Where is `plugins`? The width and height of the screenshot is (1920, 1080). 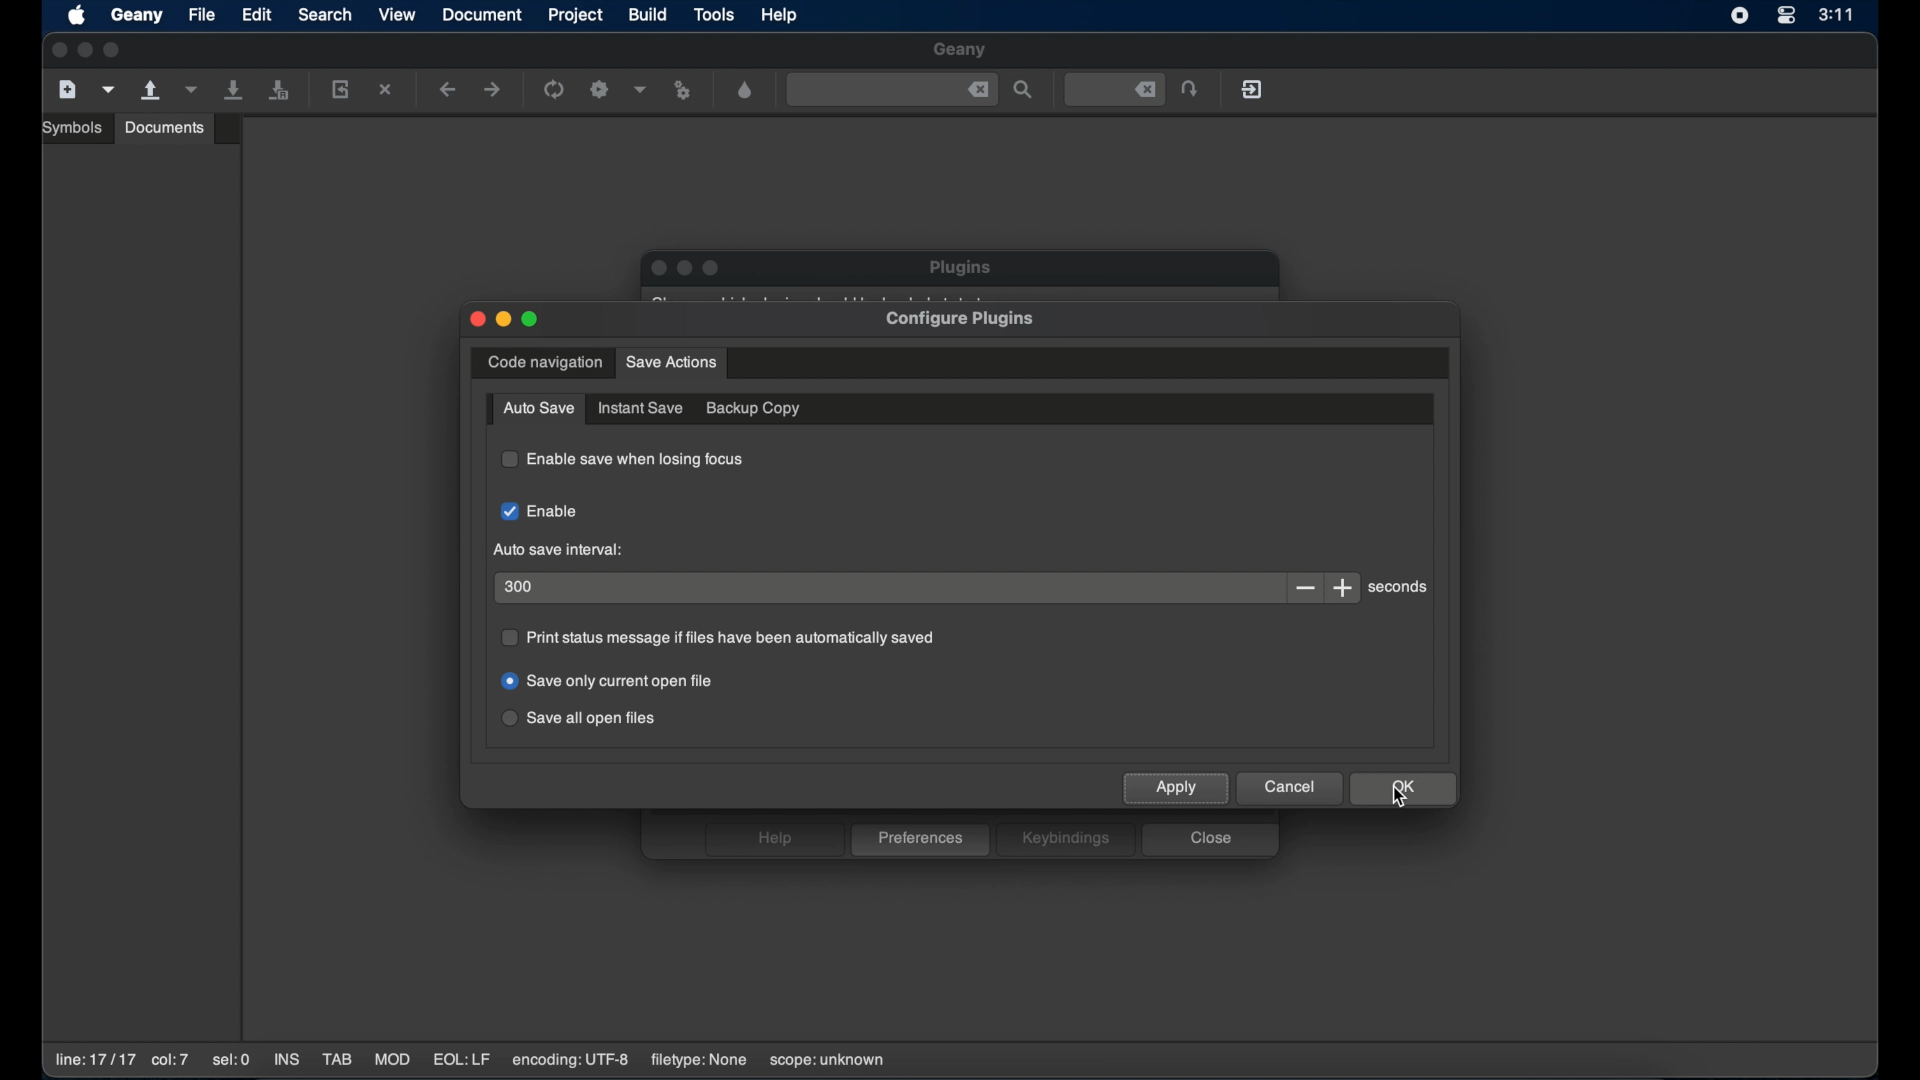
plugins is located at coordinates (963, 267).